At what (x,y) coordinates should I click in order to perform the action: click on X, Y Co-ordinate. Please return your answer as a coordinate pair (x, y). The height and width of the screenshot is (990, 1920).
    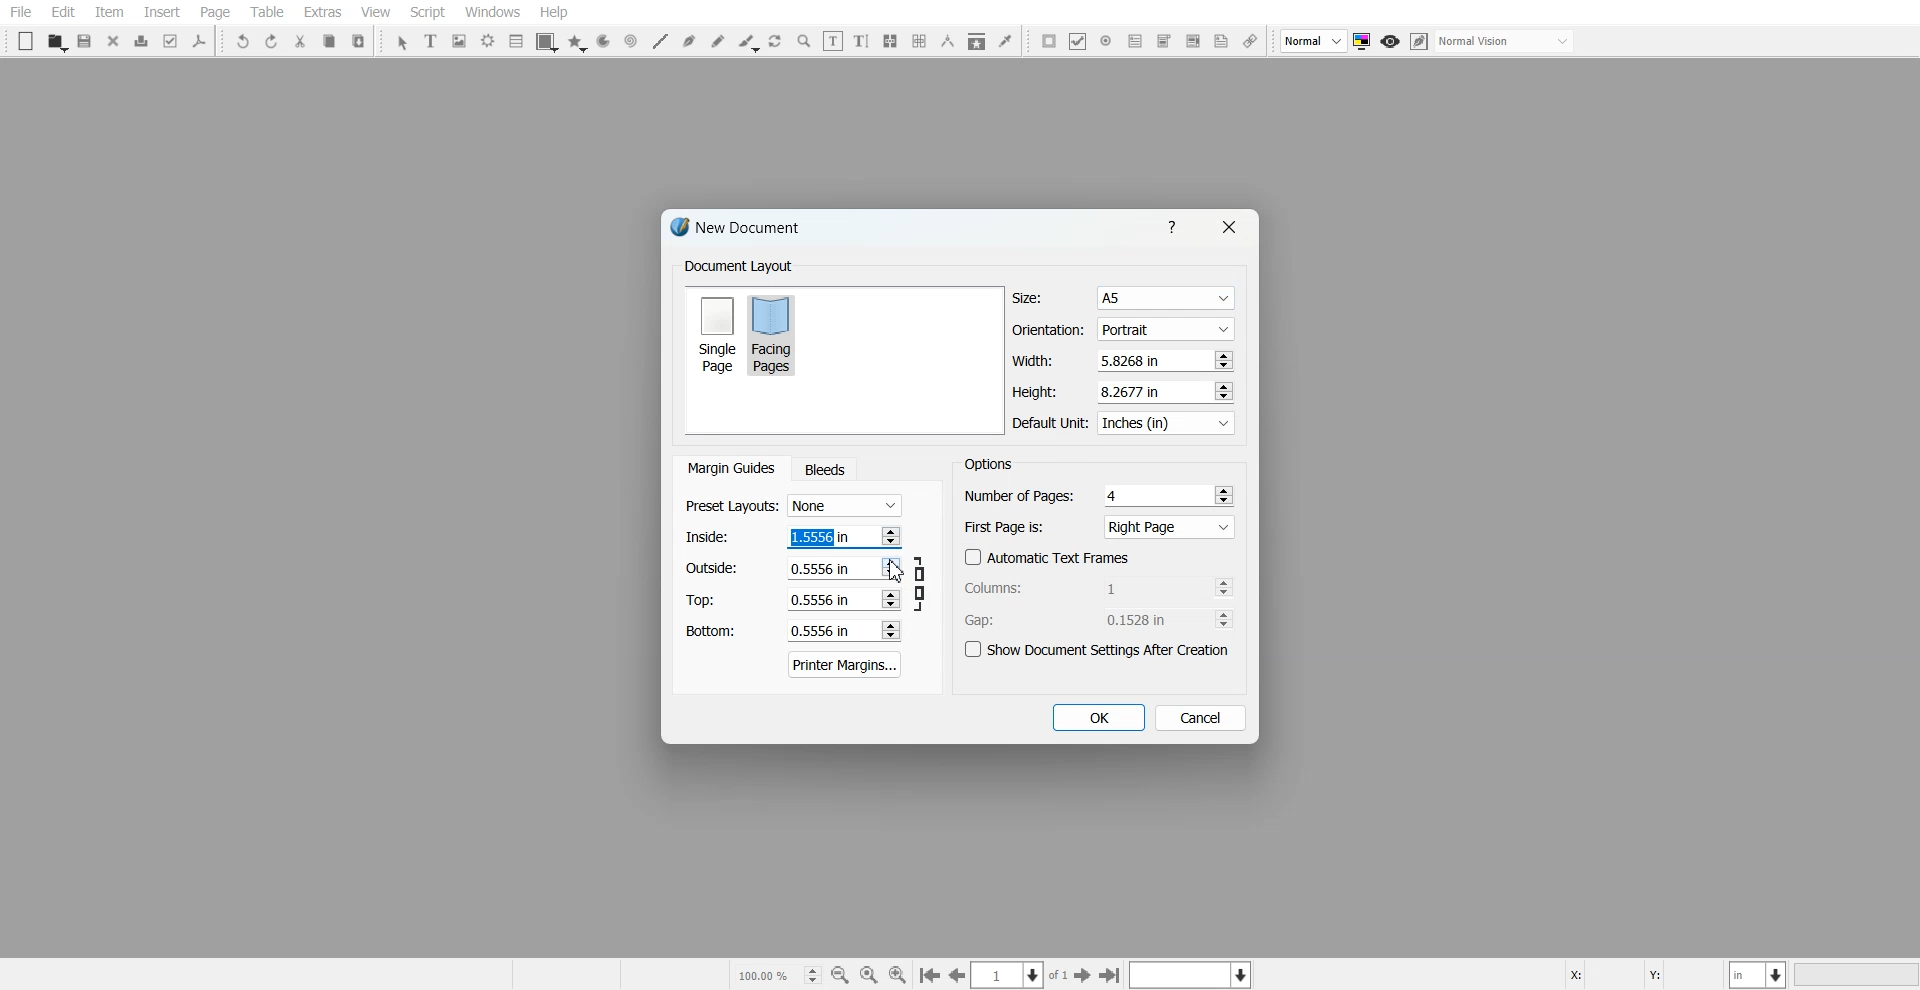
    Looking at the image, I should click on (1643, 973).